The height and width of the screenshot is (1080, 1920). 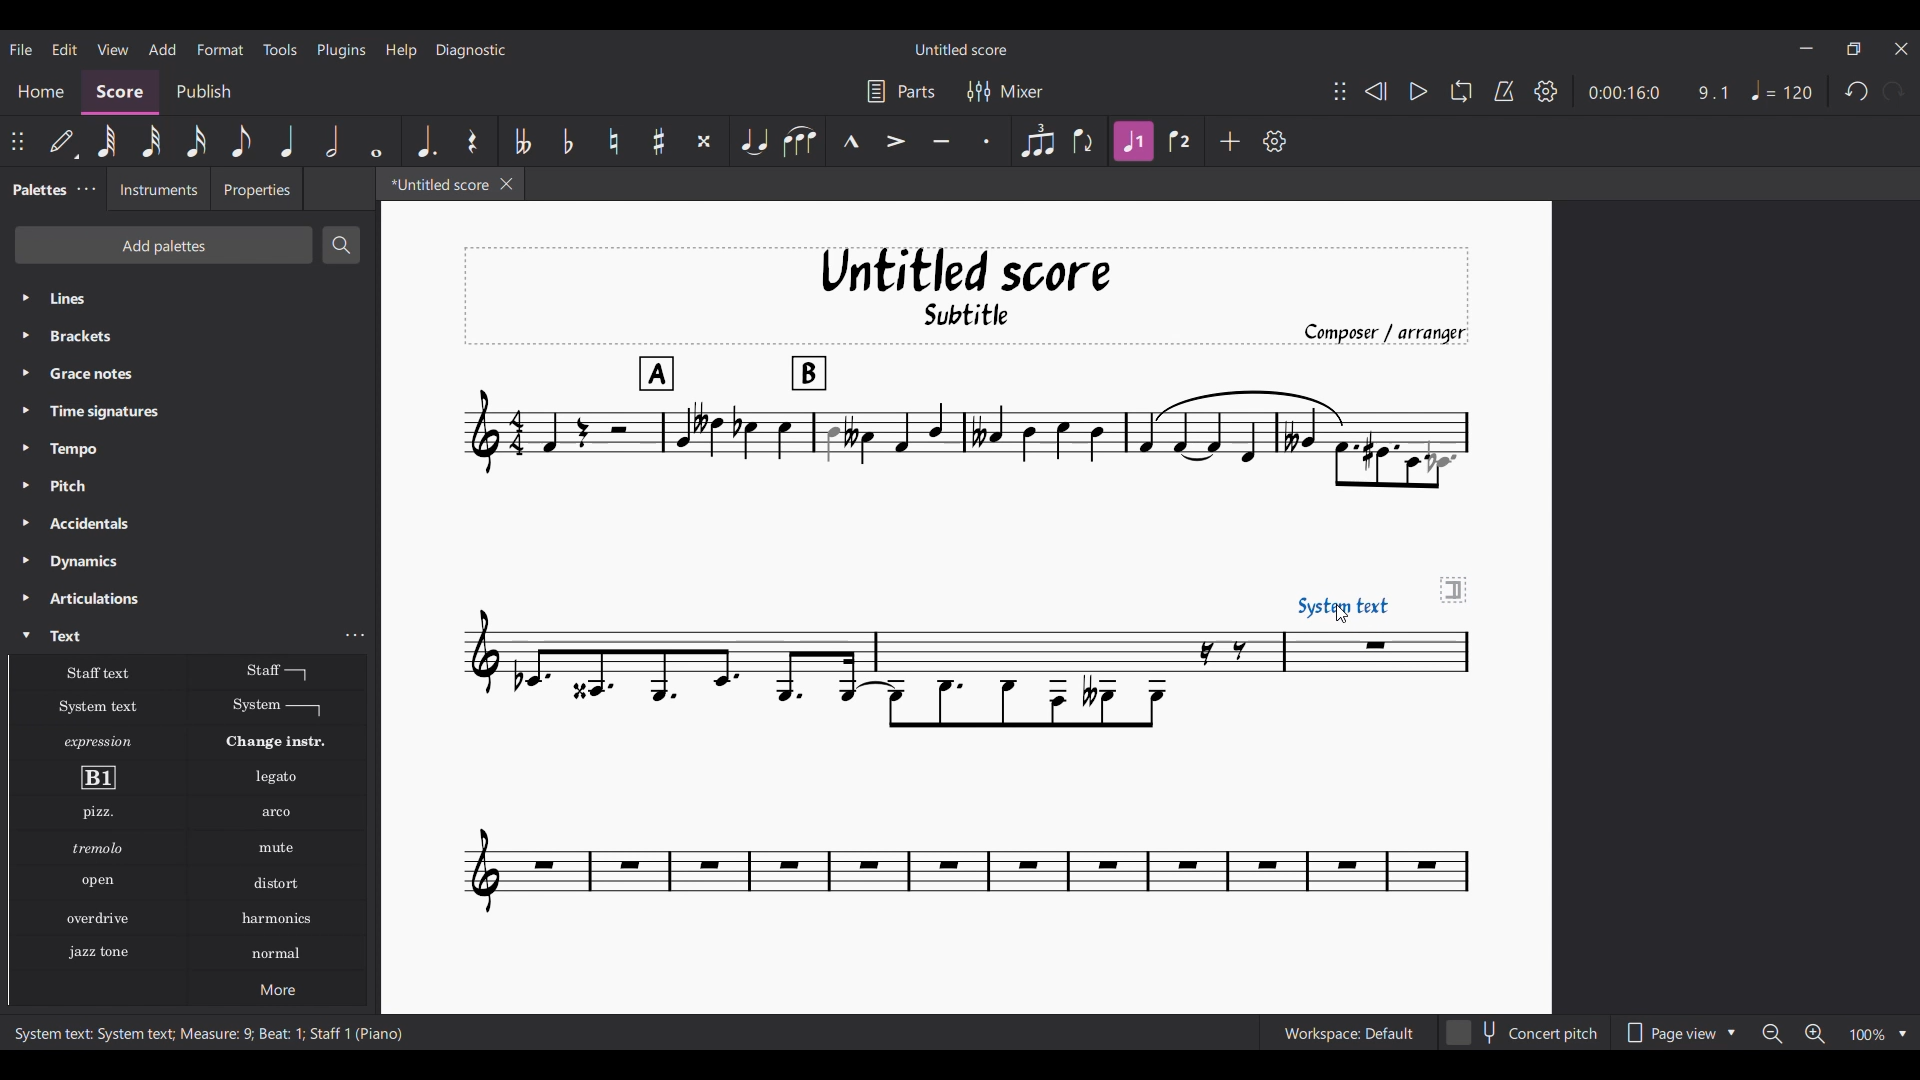 What do you see at coordinates (276, 919) in the screenshot?
I see `Harmonics` at bounding box center [276, 919].